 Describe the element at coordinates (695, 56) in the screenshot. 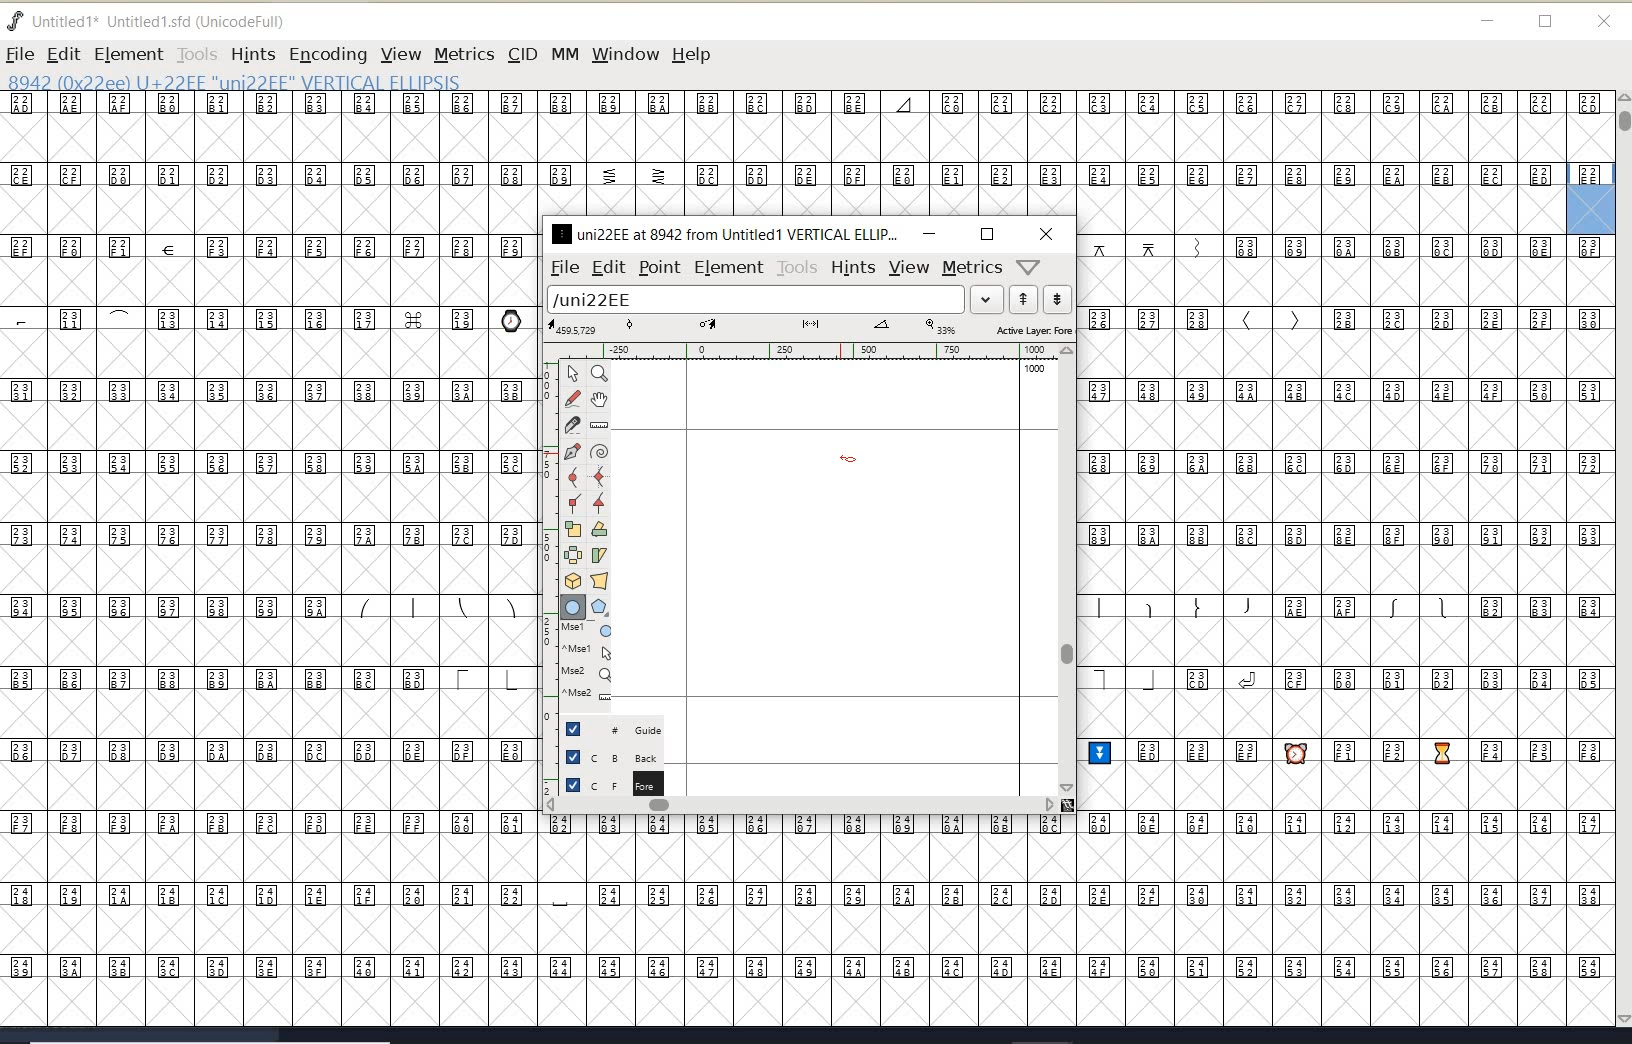

I see `help` at that location.